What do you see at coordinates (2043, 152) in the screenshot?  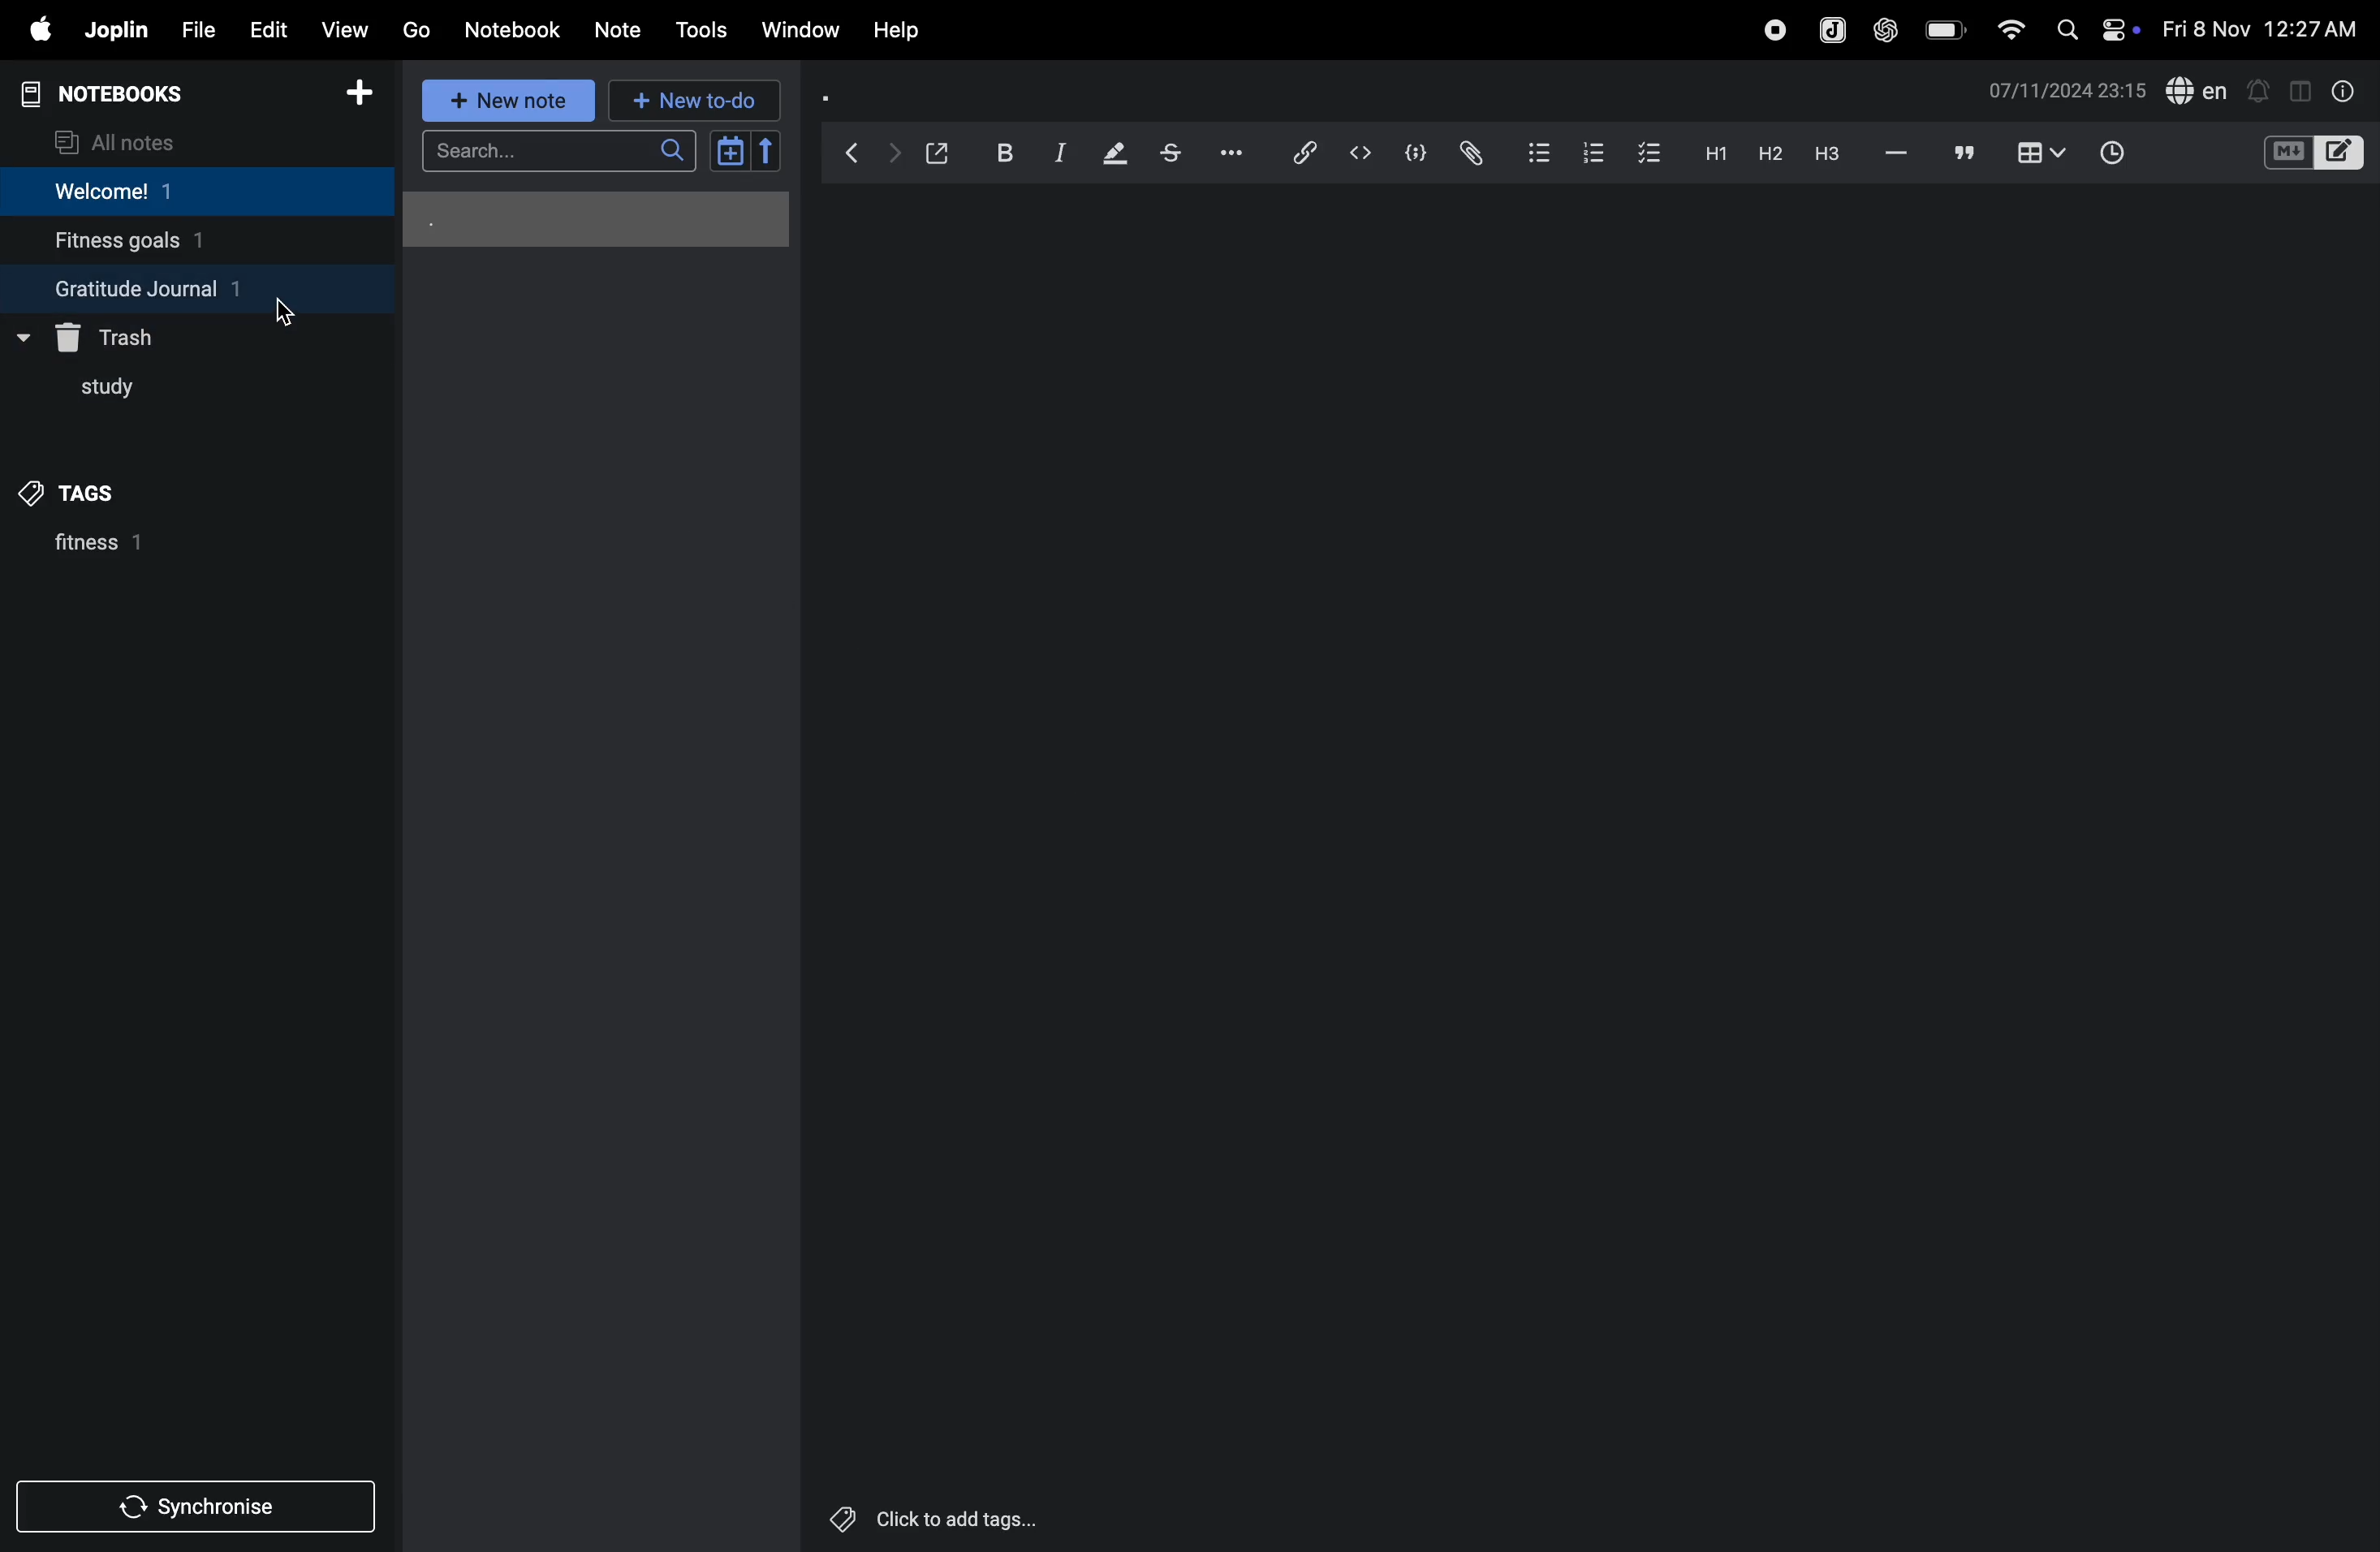 I see `table view` at bounding box center [2043, 152].